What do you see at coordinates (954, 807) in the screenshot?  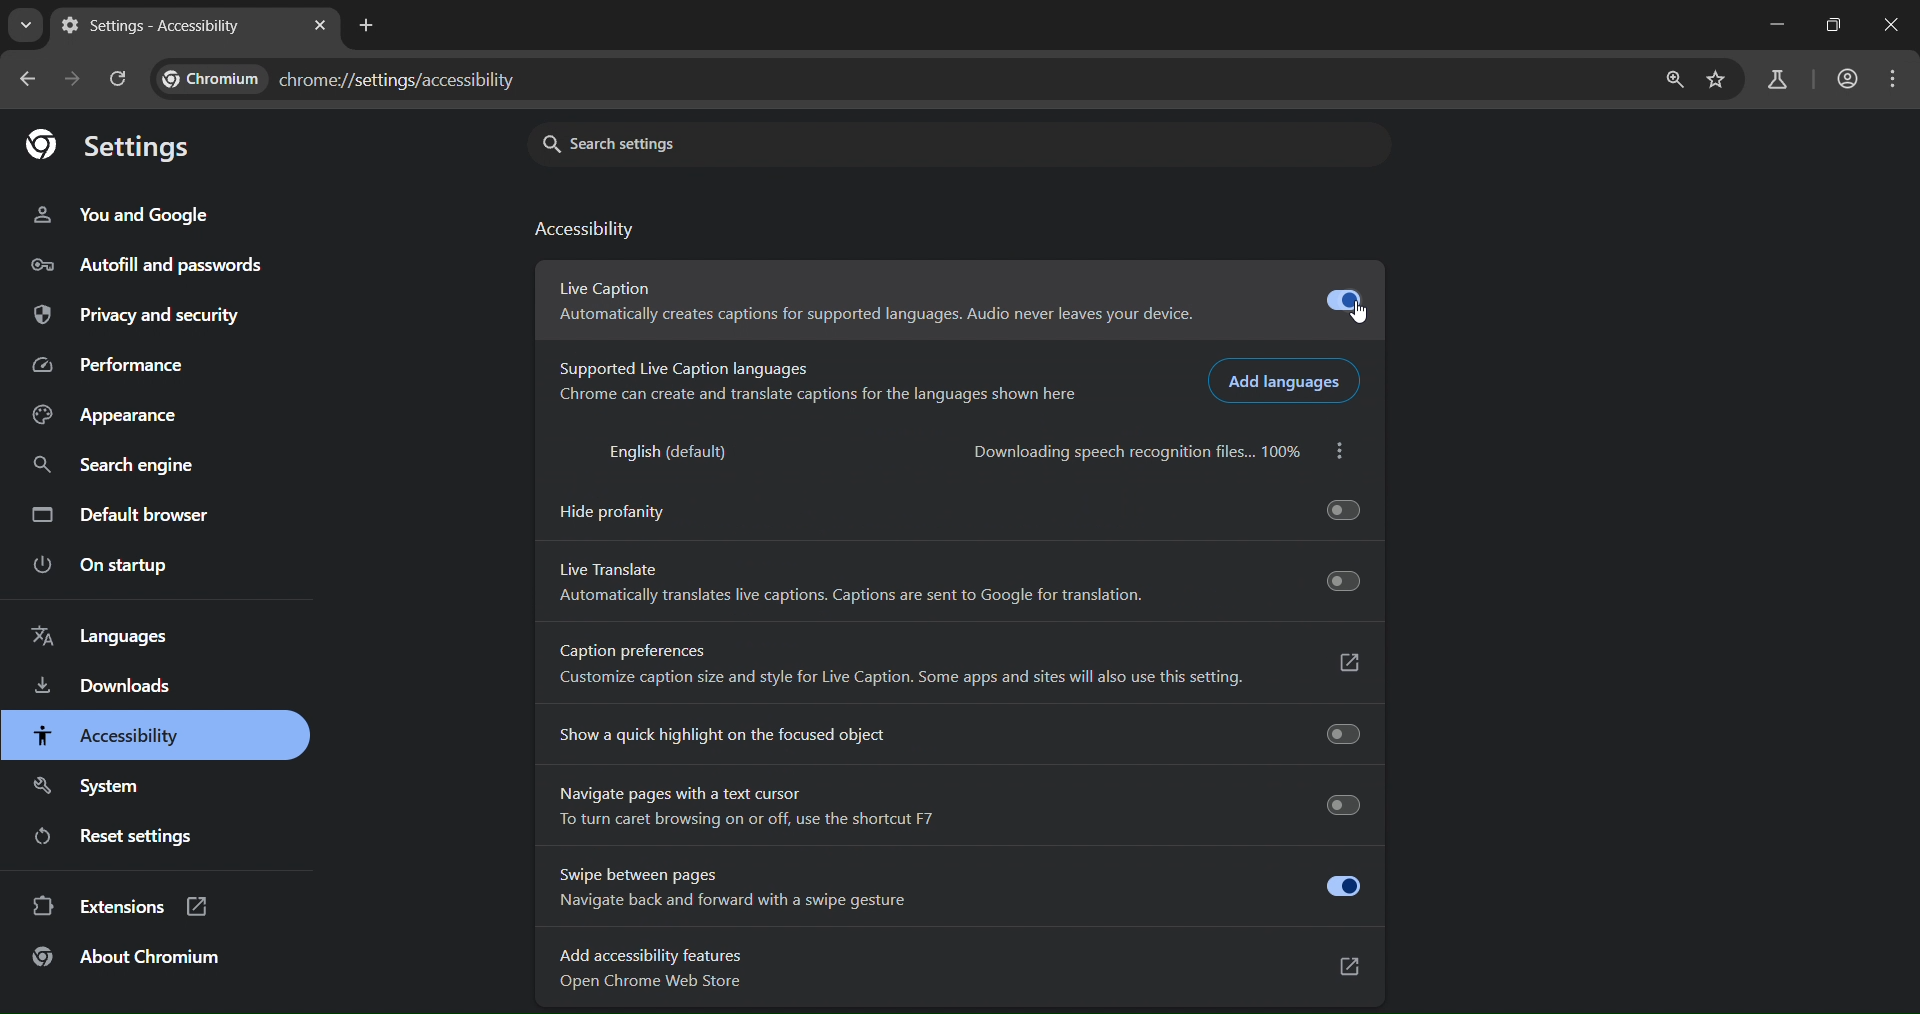 I see `Navigate pages with a text cursor
To turn caret browsing on or off, use the shortcut F7` at bounding box center [954, 807].